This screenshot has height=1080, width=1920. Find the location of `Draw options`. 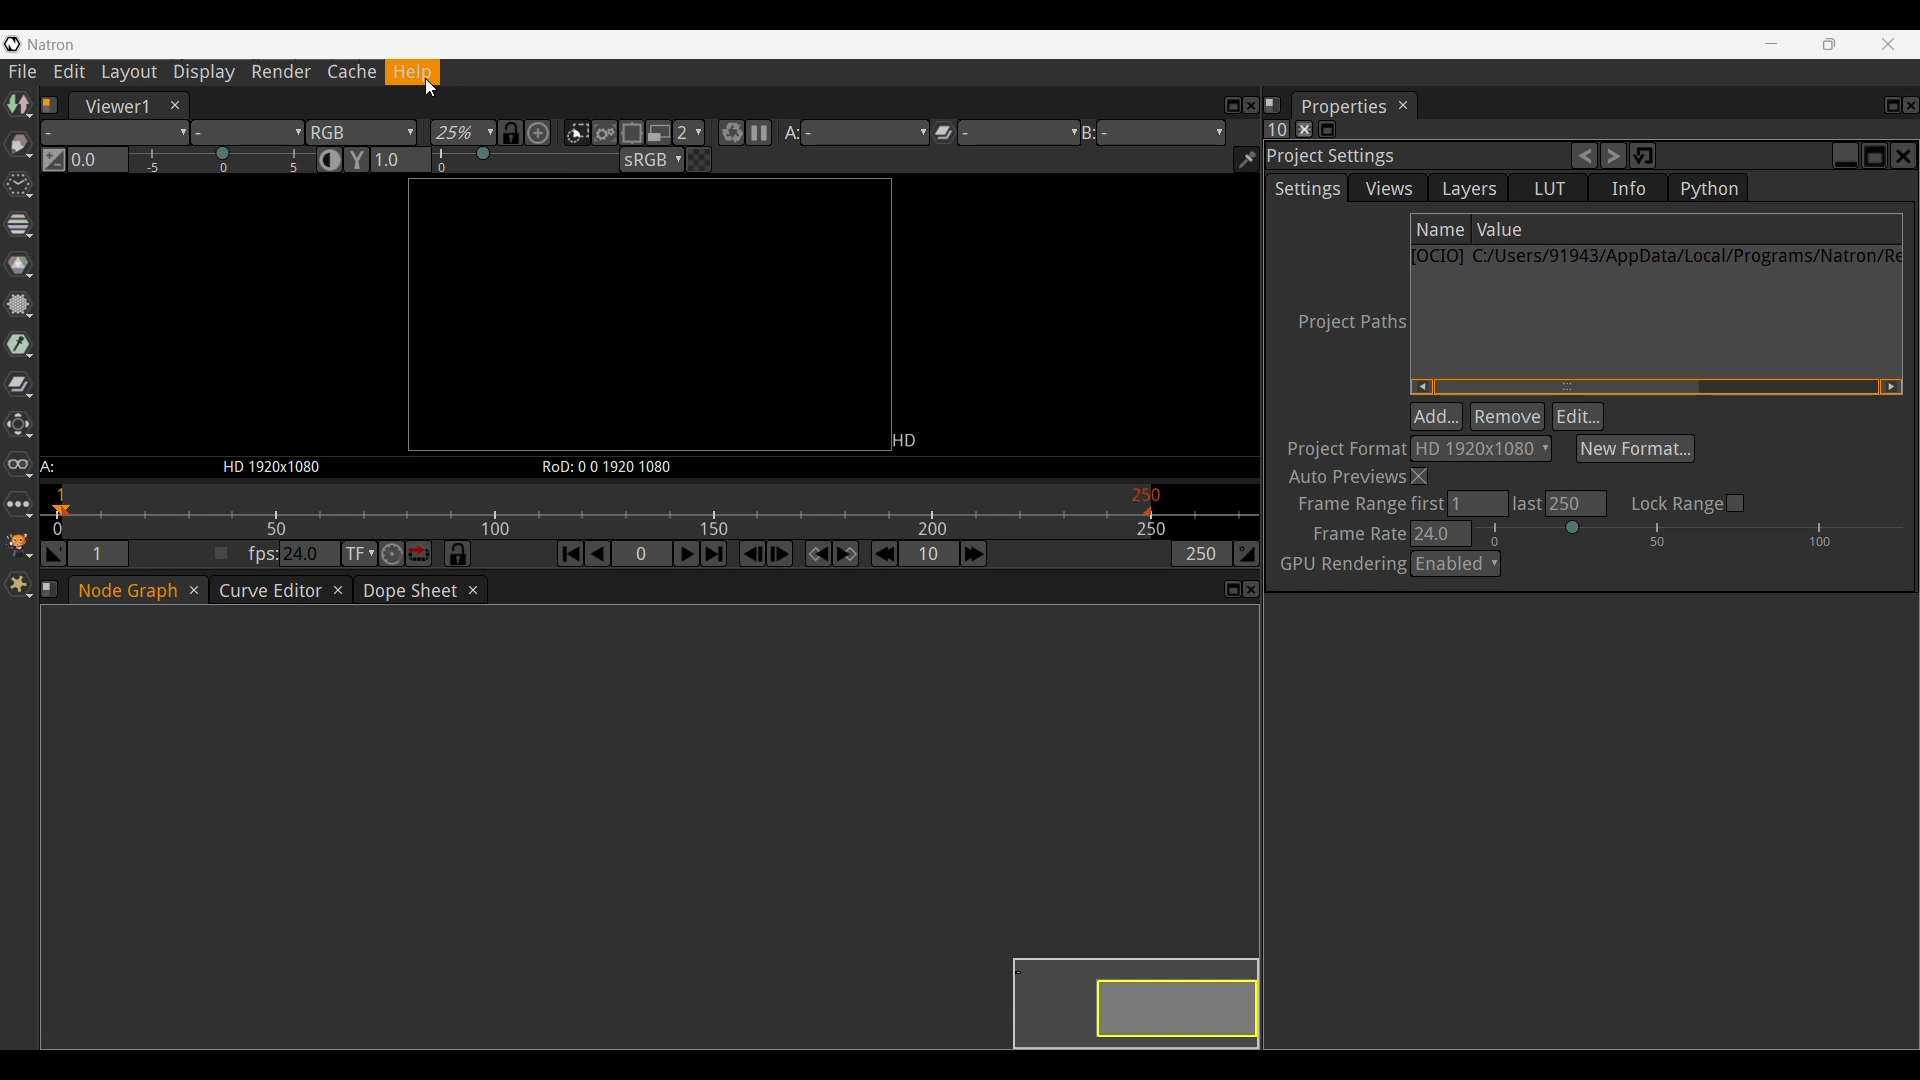

Draw options is located at coordinates (19, 144).